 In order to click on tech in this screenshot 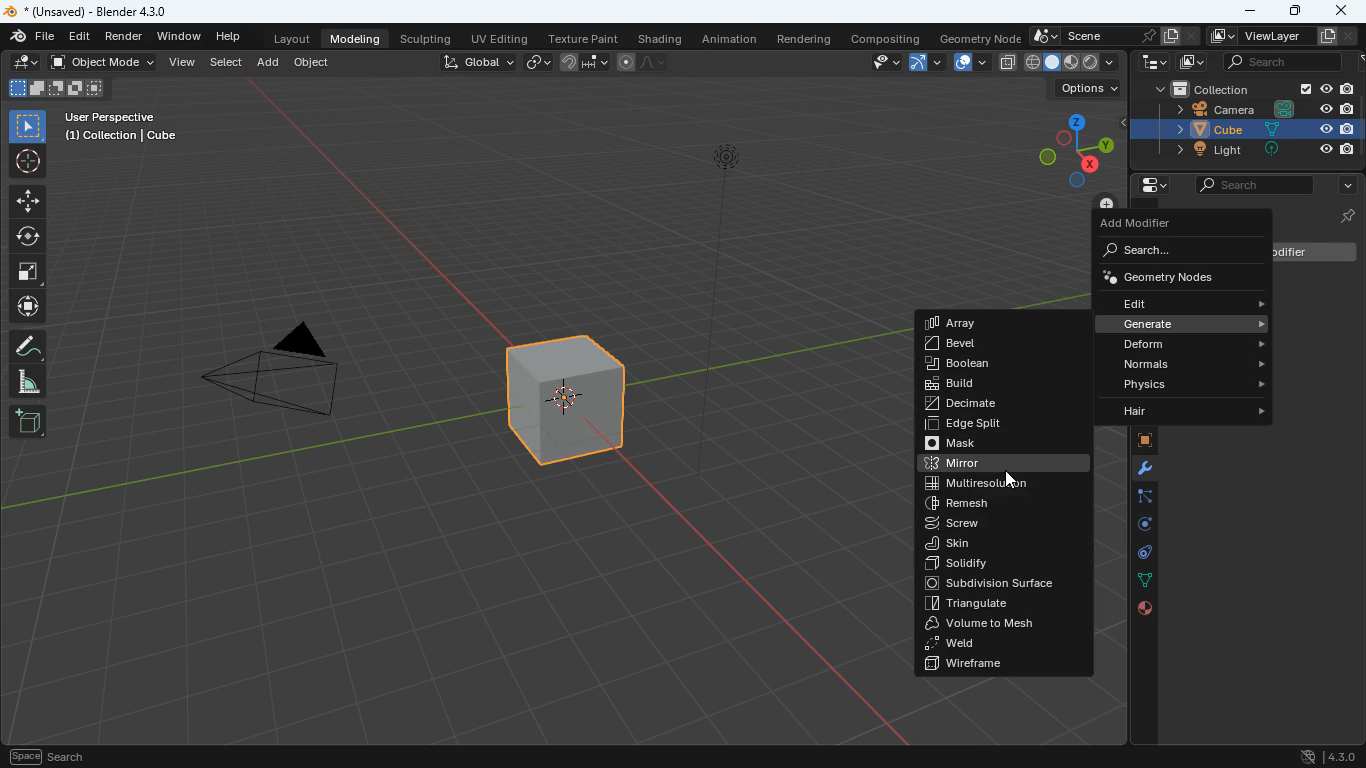, I will do `click(1147, 63)`.